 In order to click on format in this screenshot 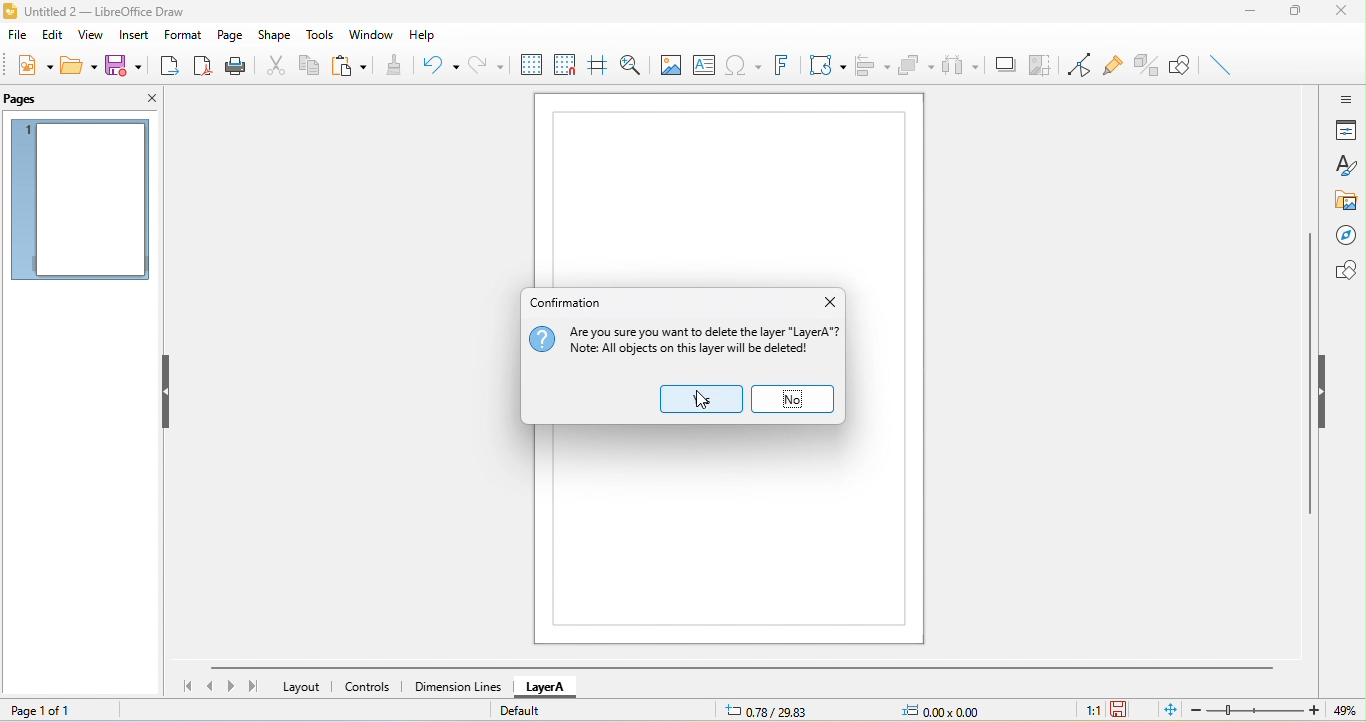, I will do `click(185, 35)`.